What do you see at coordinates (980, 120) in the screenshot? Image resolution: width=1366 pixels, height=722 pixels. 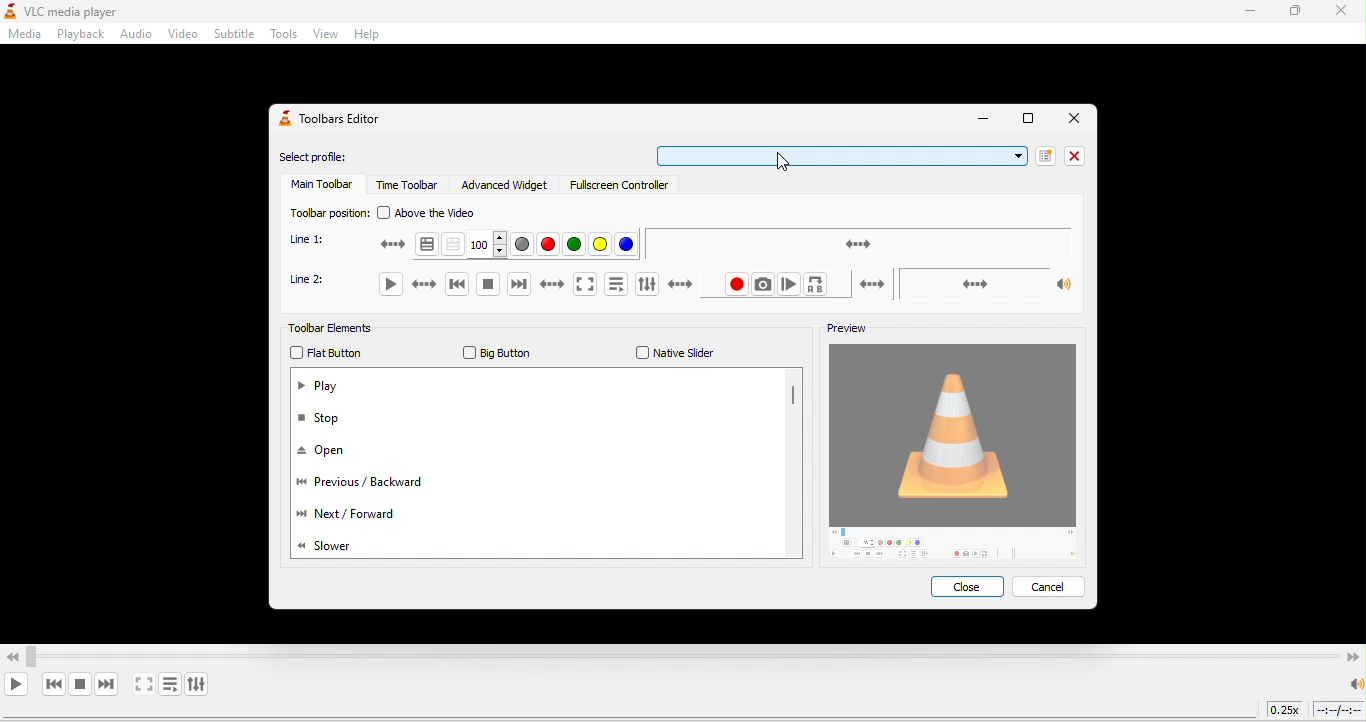 I see `minimize` at bounding box center [980, 120].